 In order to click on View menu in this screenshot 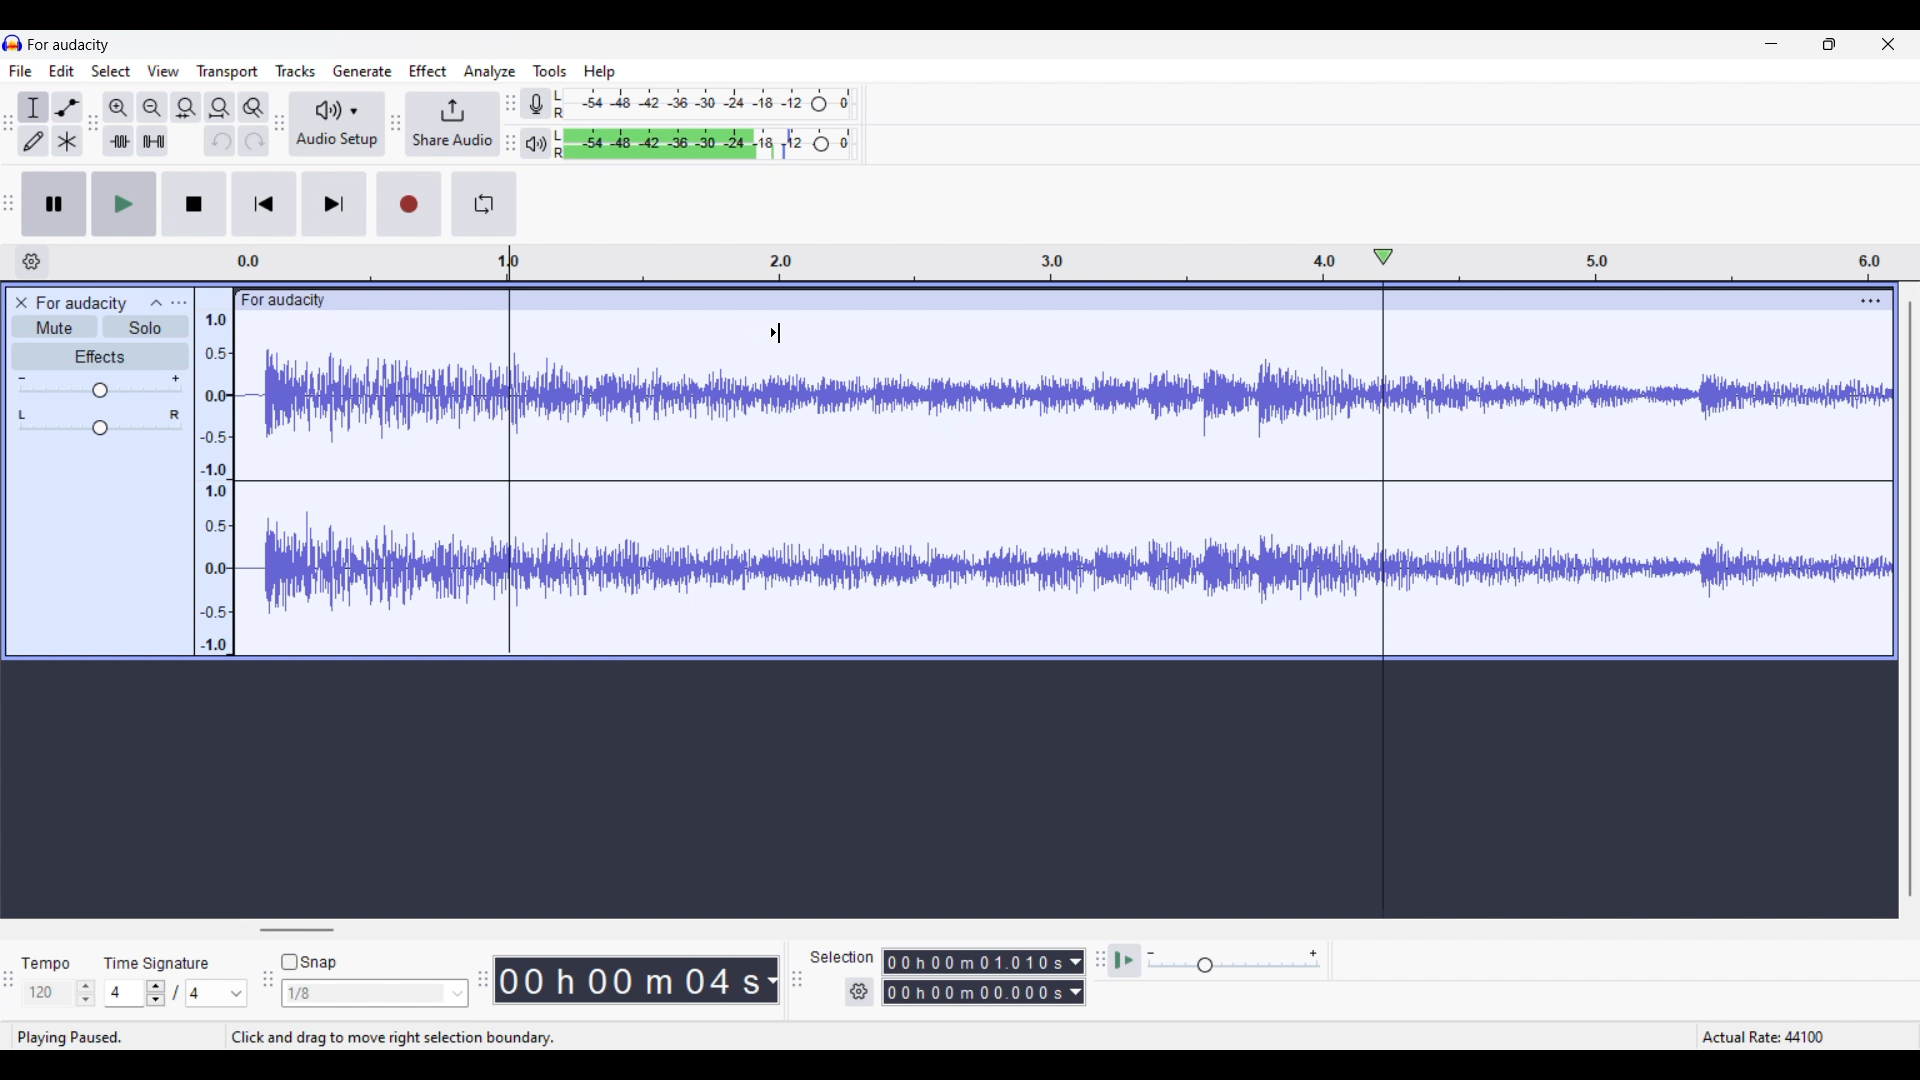, I will do `click(164, 70)`.